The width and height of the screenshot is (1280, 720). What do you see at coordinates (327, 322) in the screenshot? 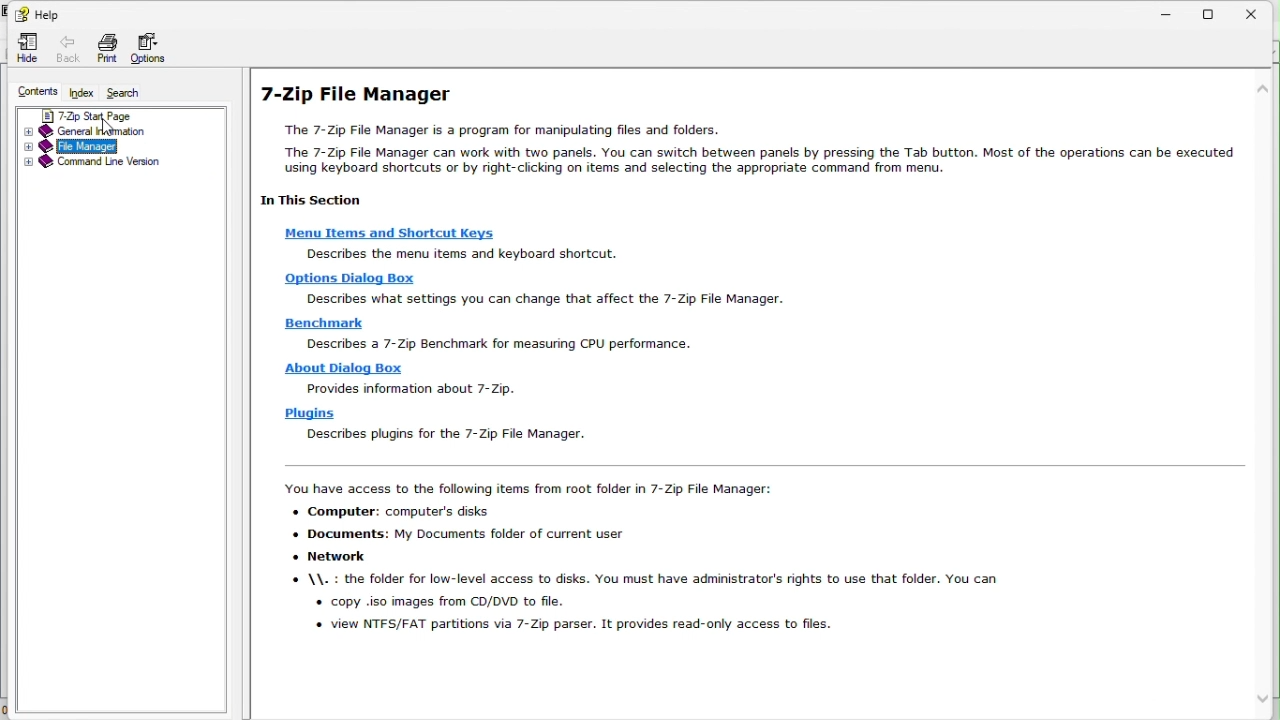
I see `benchmark` at bounding box center [327, 322].